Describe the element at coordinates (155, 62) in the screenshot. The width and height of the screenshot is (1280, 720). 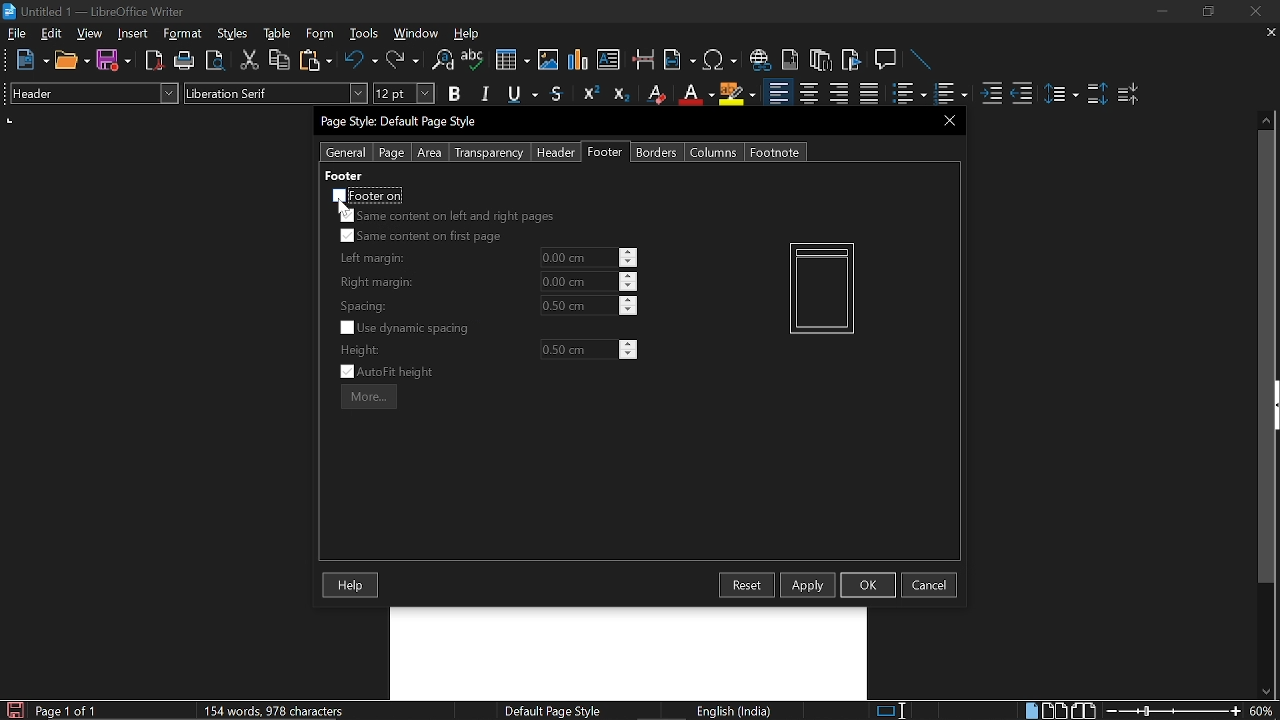
I see `export as PDF` at that location.